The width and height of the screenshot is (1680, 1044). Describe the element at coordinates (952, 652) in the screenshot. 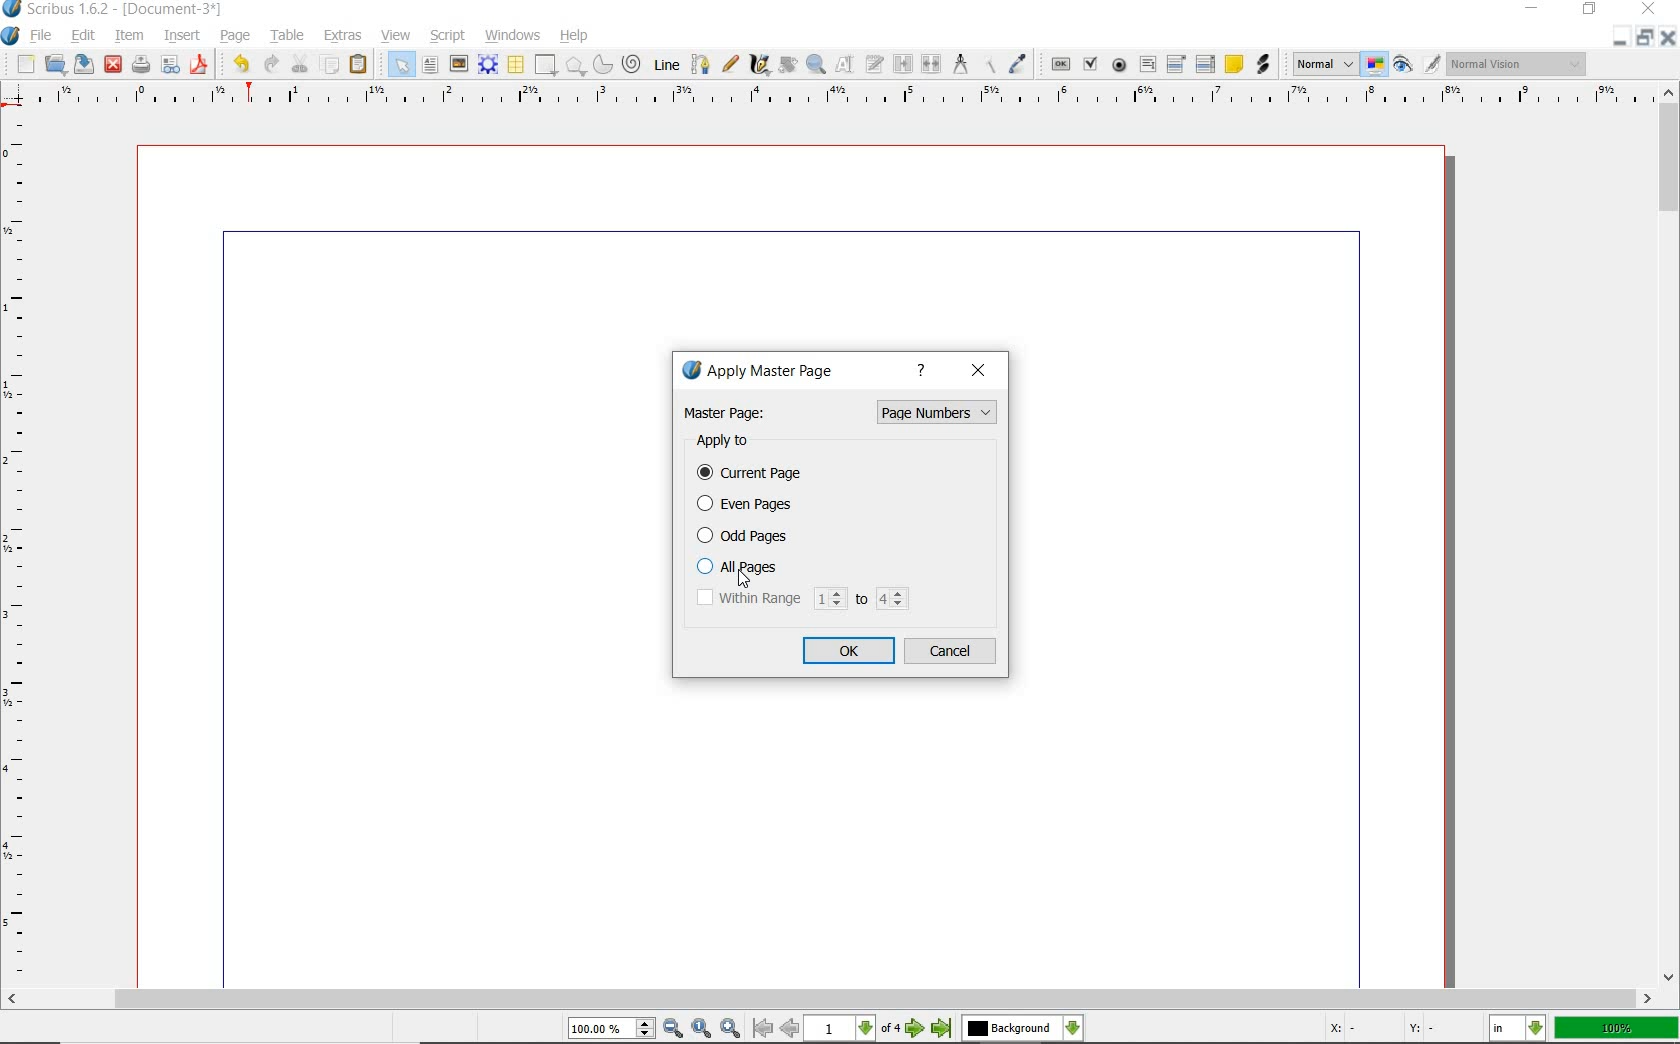

I see `cancel` at that location.